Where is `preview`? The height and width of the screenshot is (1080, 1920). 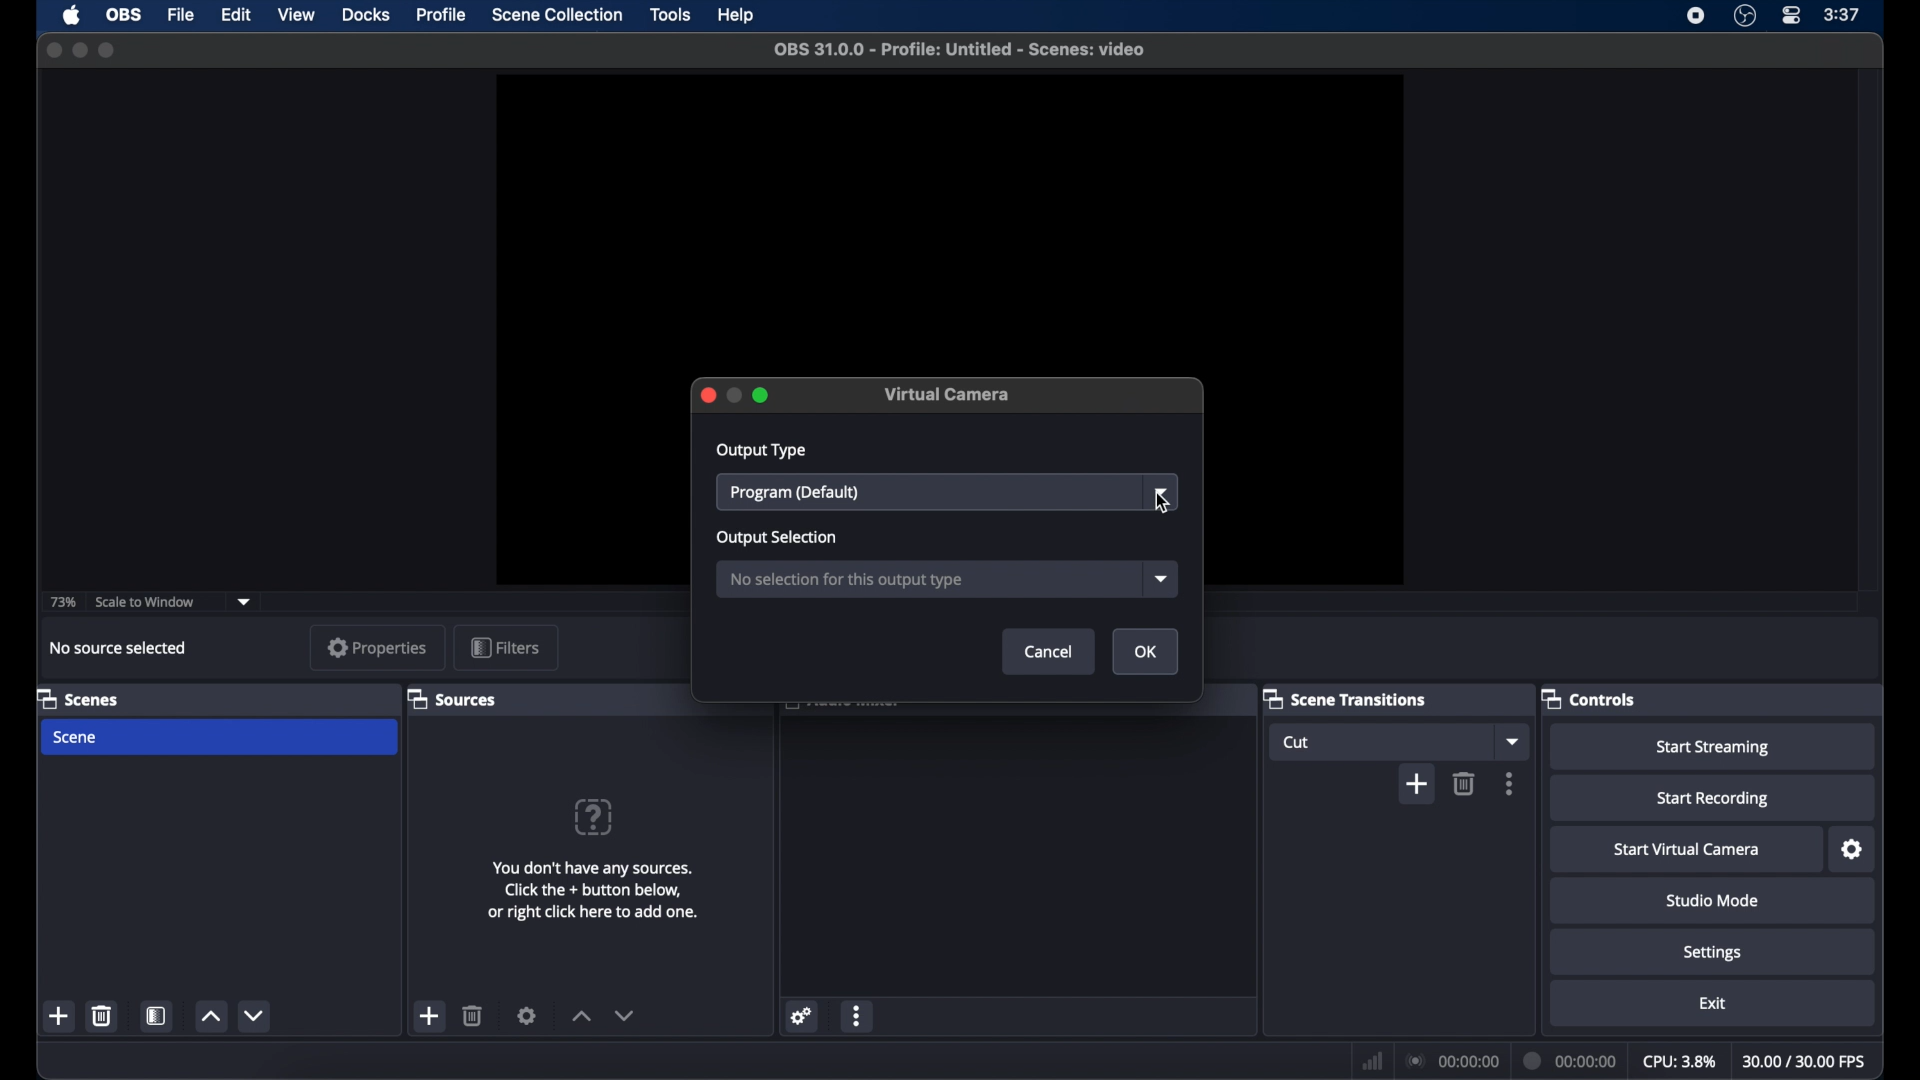 preview is located at coordinates (949, 212).